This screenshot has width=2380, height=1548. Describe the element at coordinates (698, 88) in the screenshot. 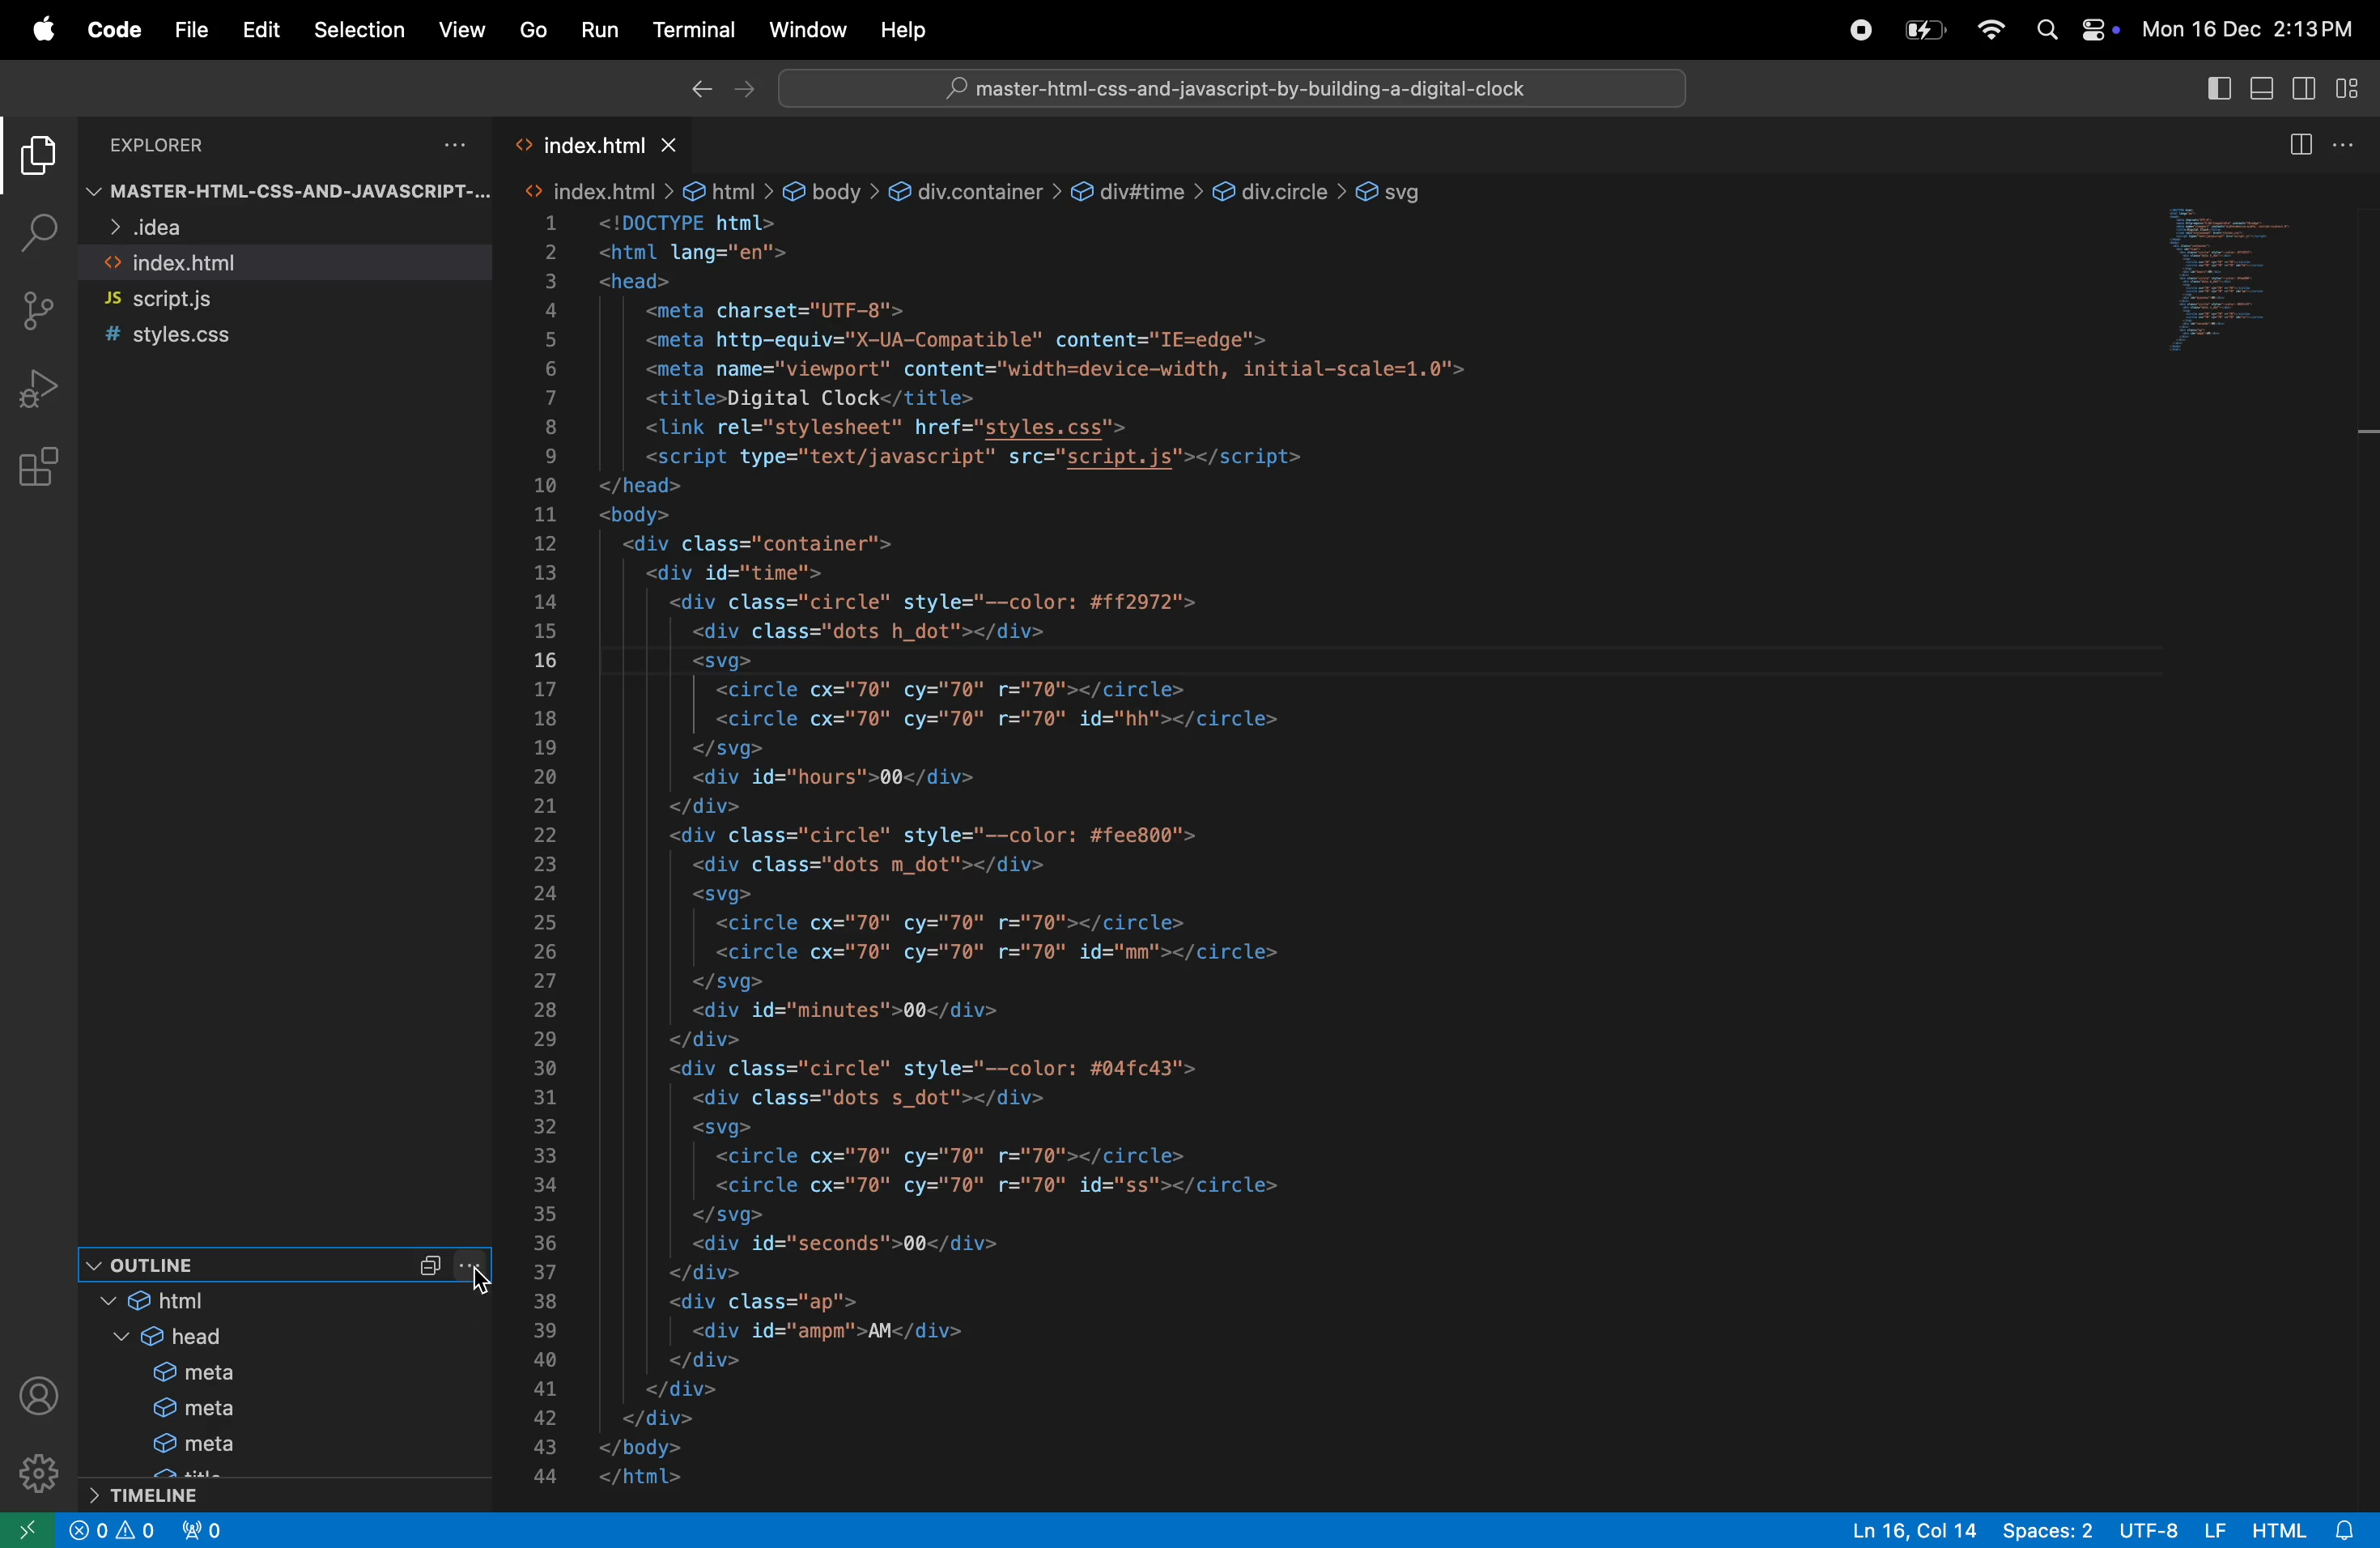

I see `Backward` at that location.